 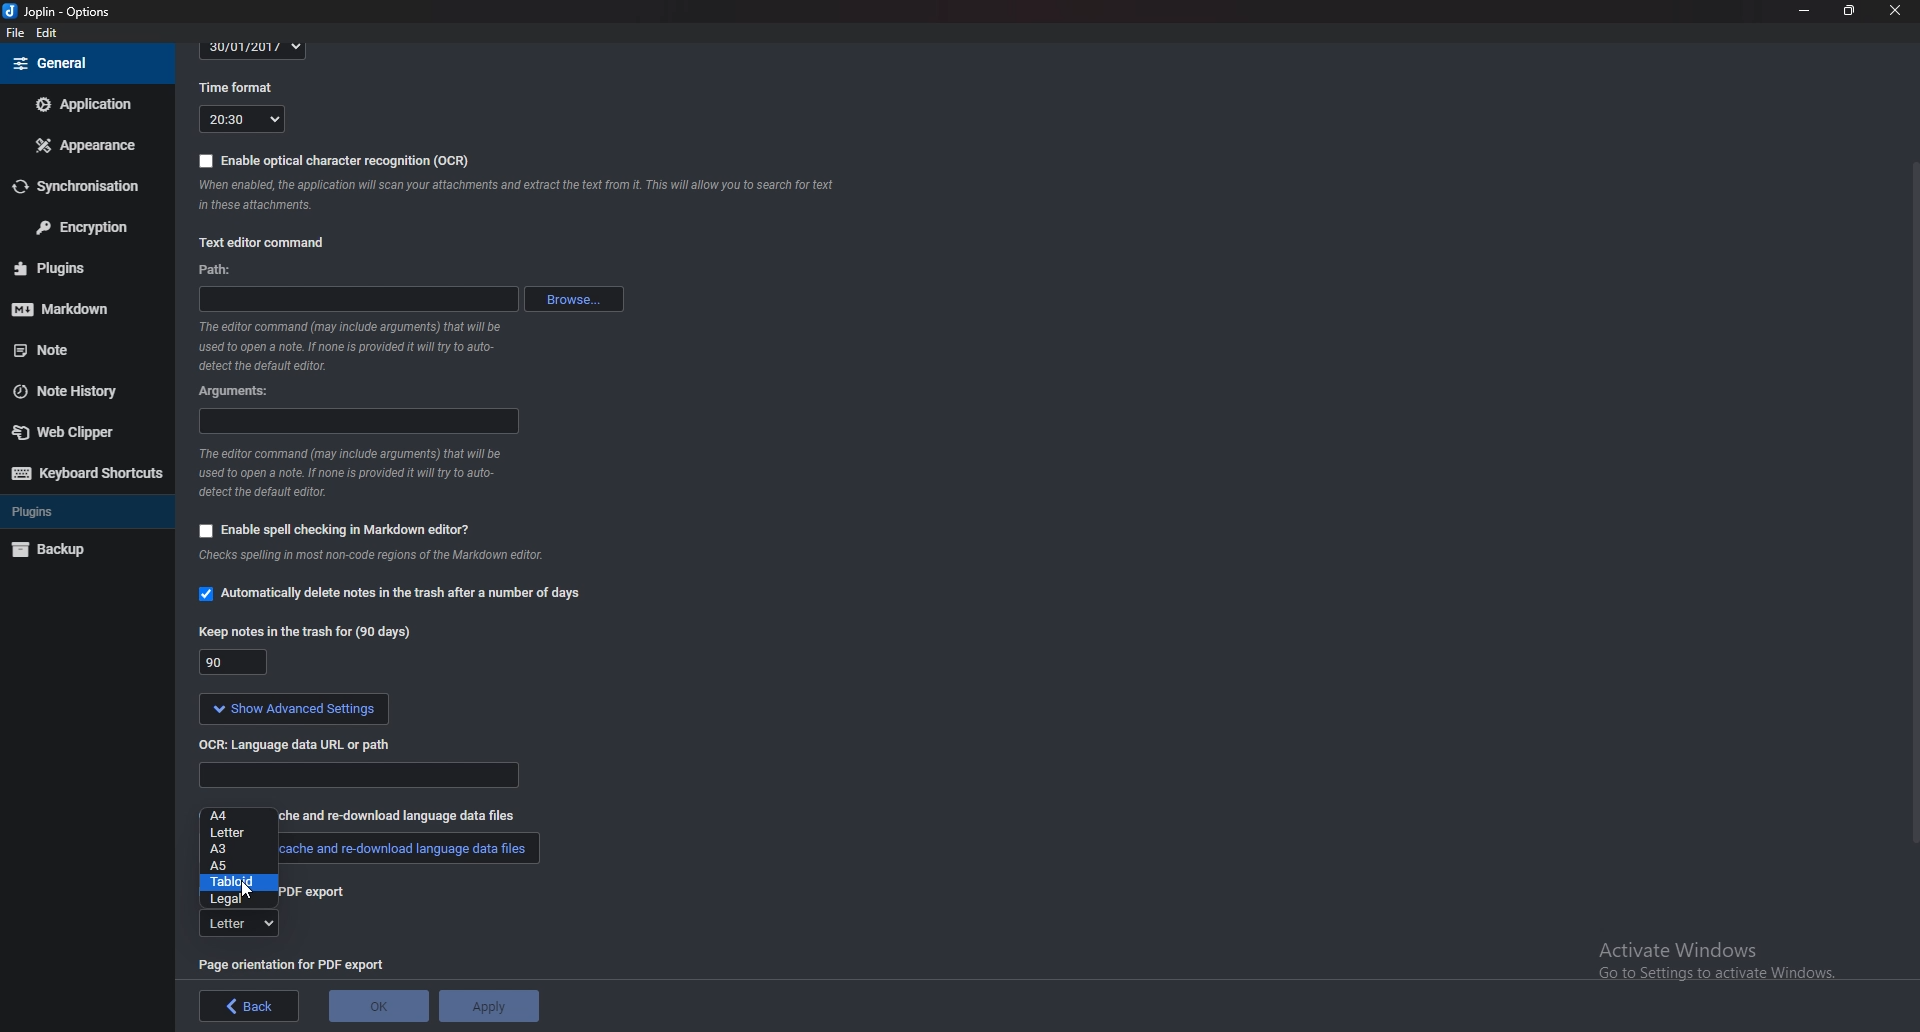 What do you see at coordinates (298, 744) in the screenshot?
I see `ocr Language data url or path` at bounding box center [298, 744].